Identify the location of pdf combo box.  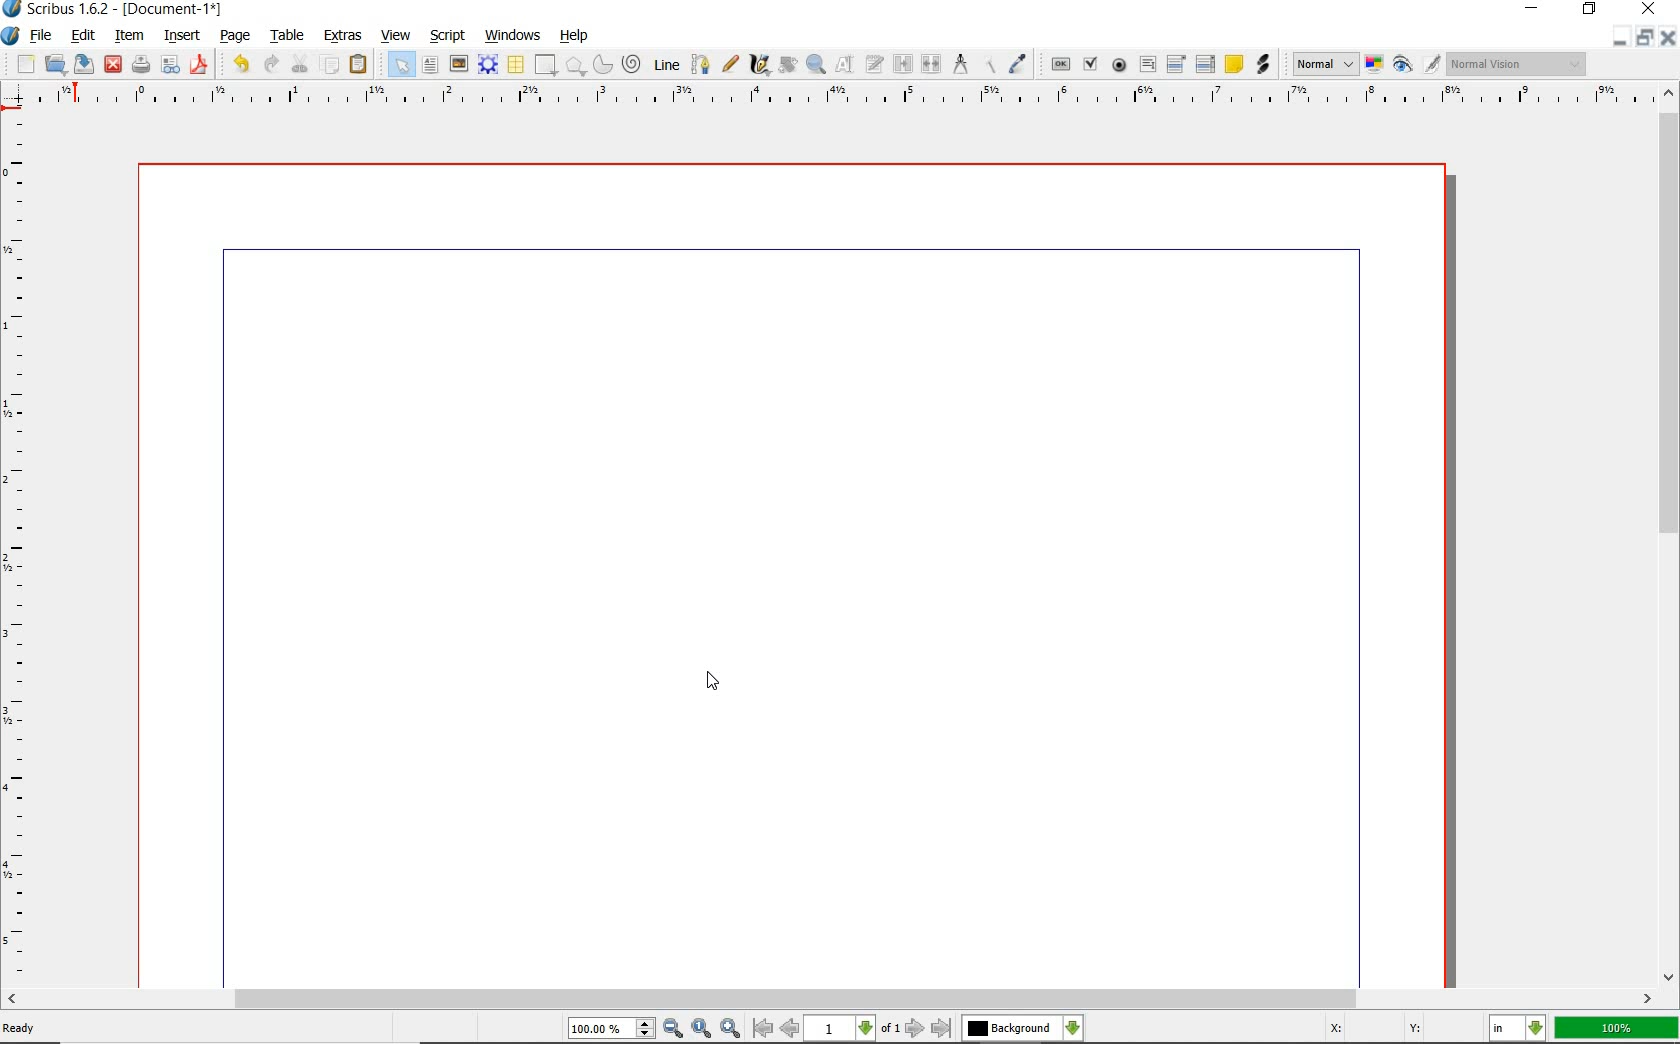
(1180, 63).